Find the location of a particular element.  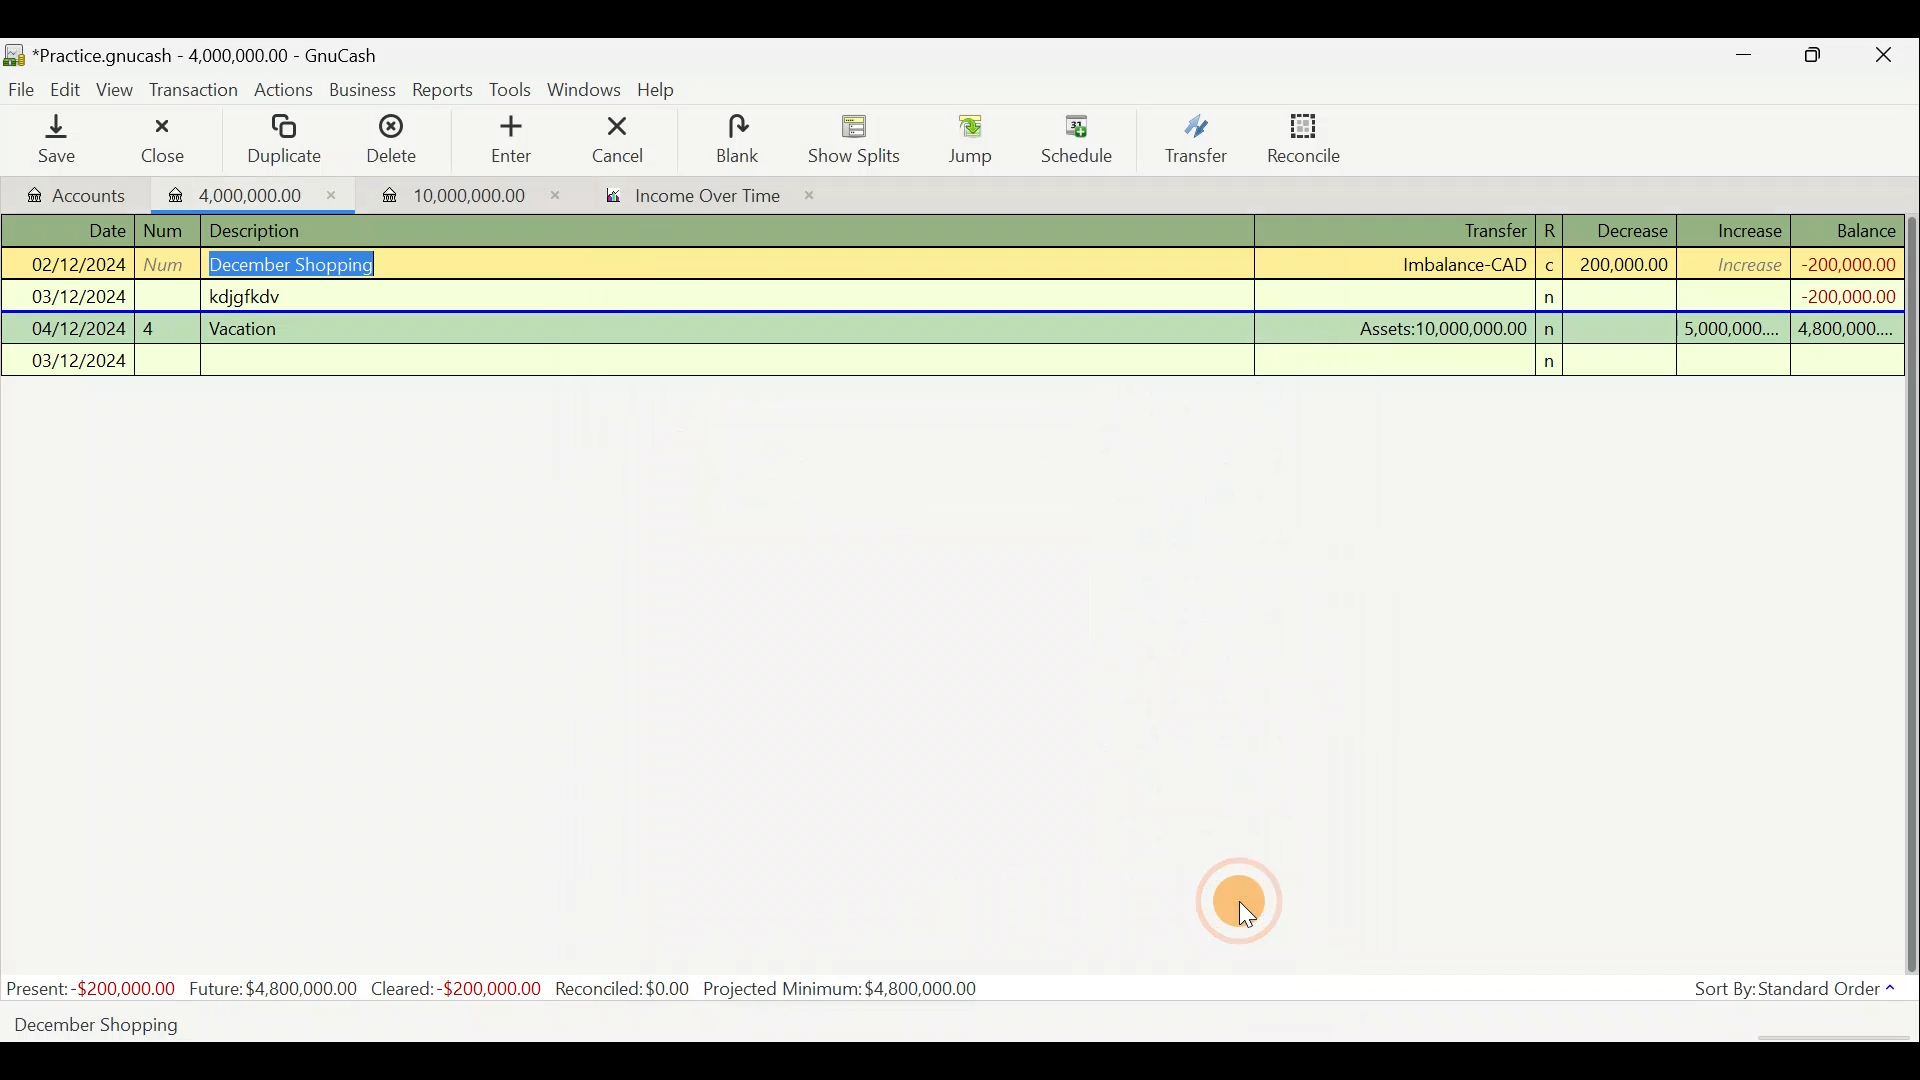

Close is located at coordinates (161, 140).